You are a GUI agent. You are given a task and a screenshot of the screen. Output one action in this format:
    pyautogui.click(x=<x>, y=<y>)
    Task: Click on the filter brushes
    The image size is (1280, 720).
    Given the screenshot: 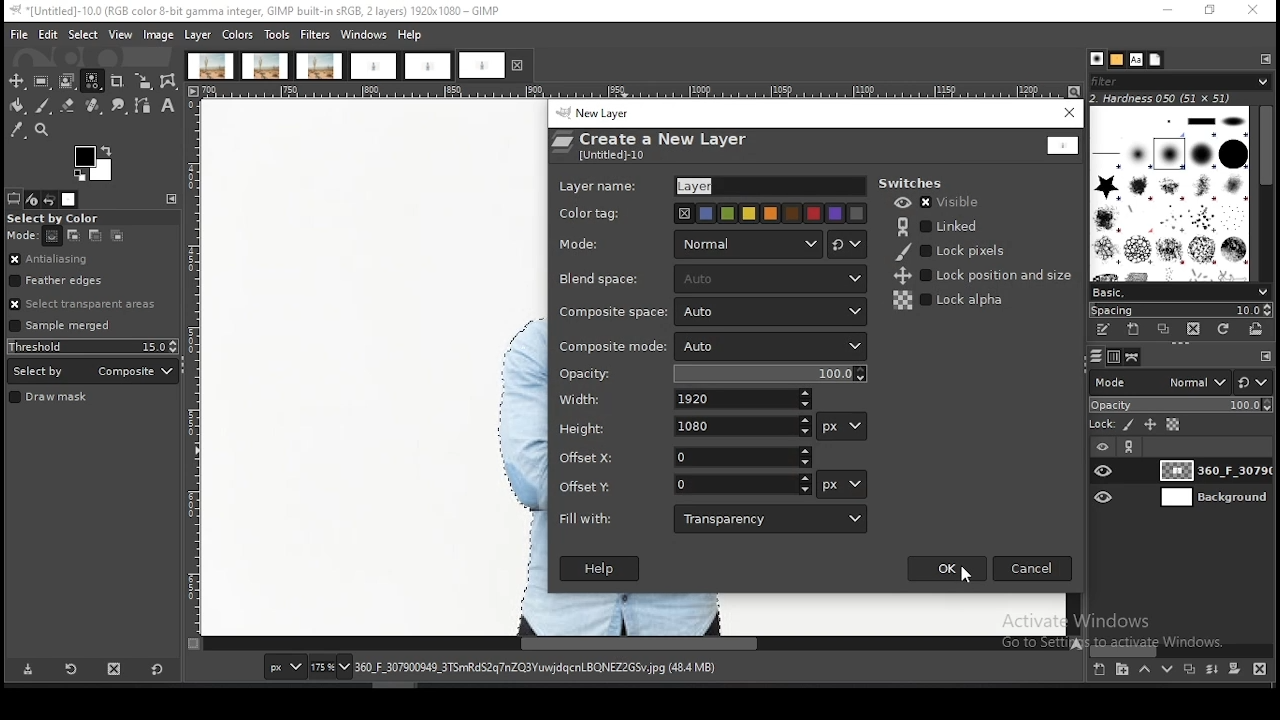 What is the action you would take?
    pyautogui.click(x=1180, y=82)
    